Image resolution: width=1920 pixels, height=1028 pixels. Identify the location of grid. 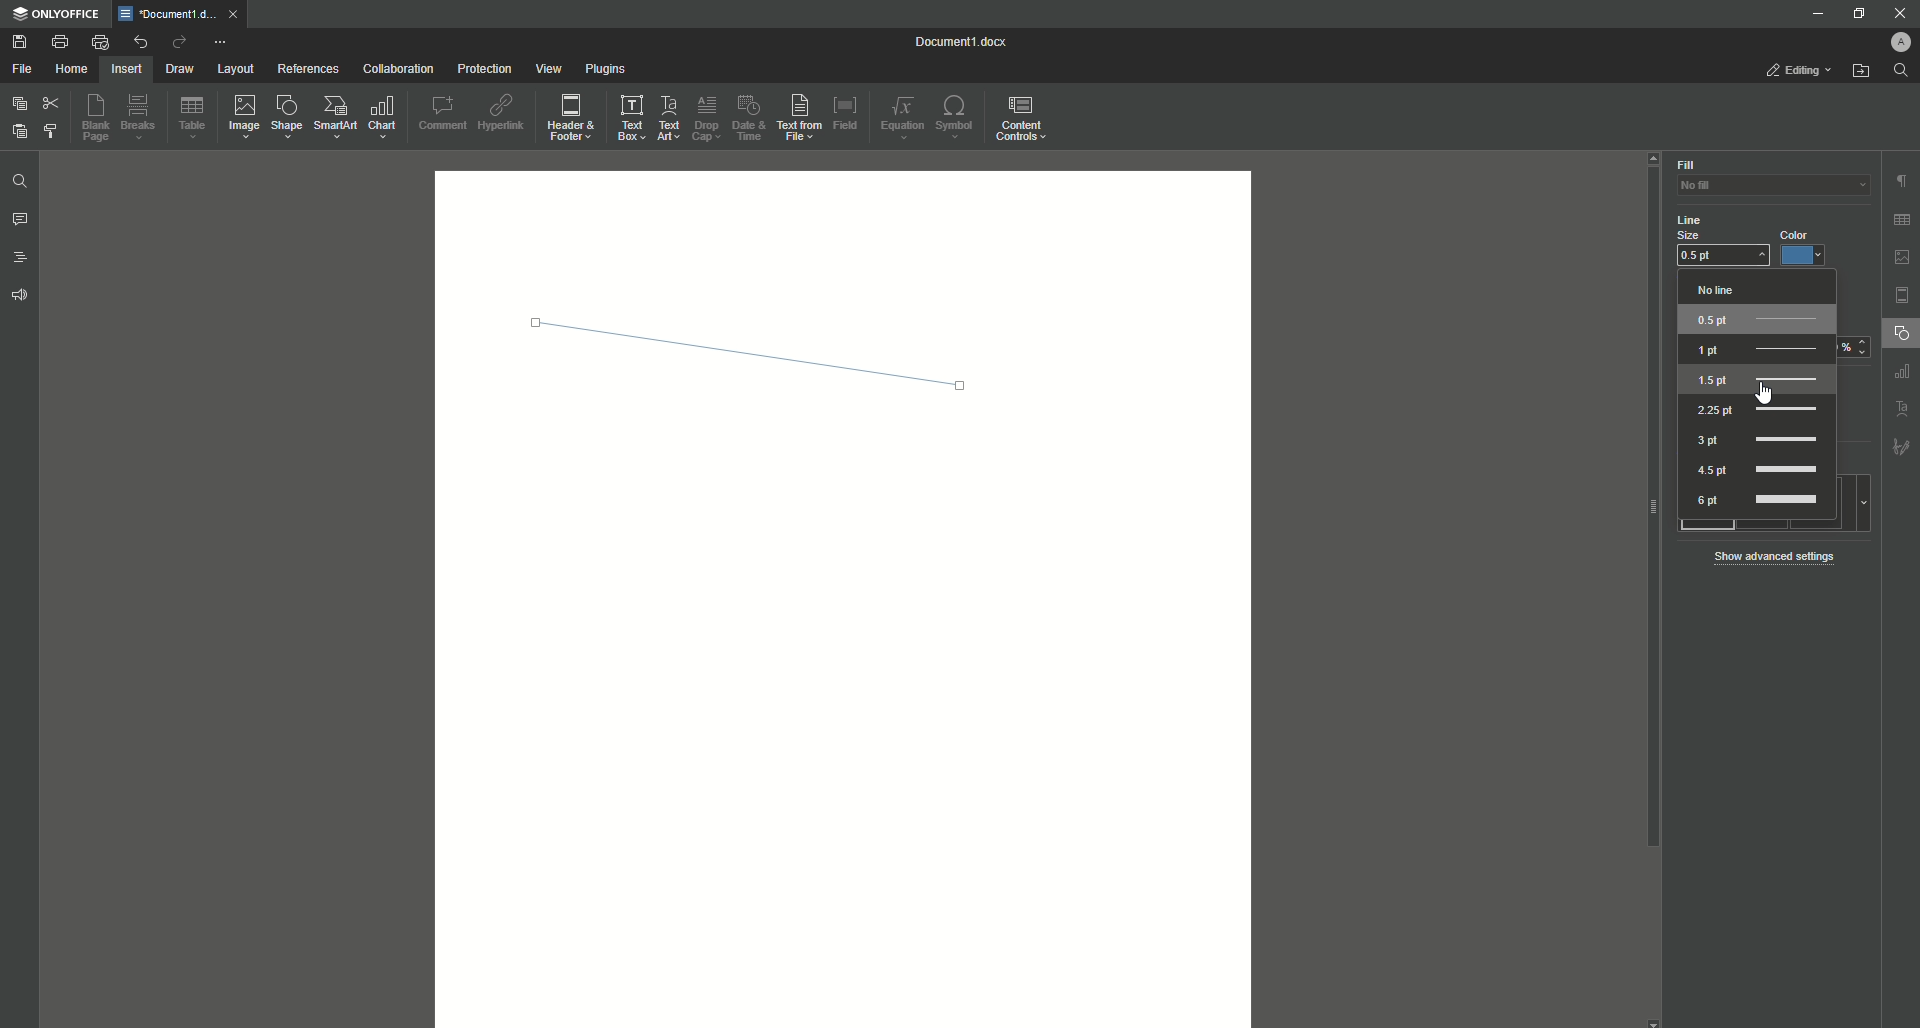
(1900, 216).